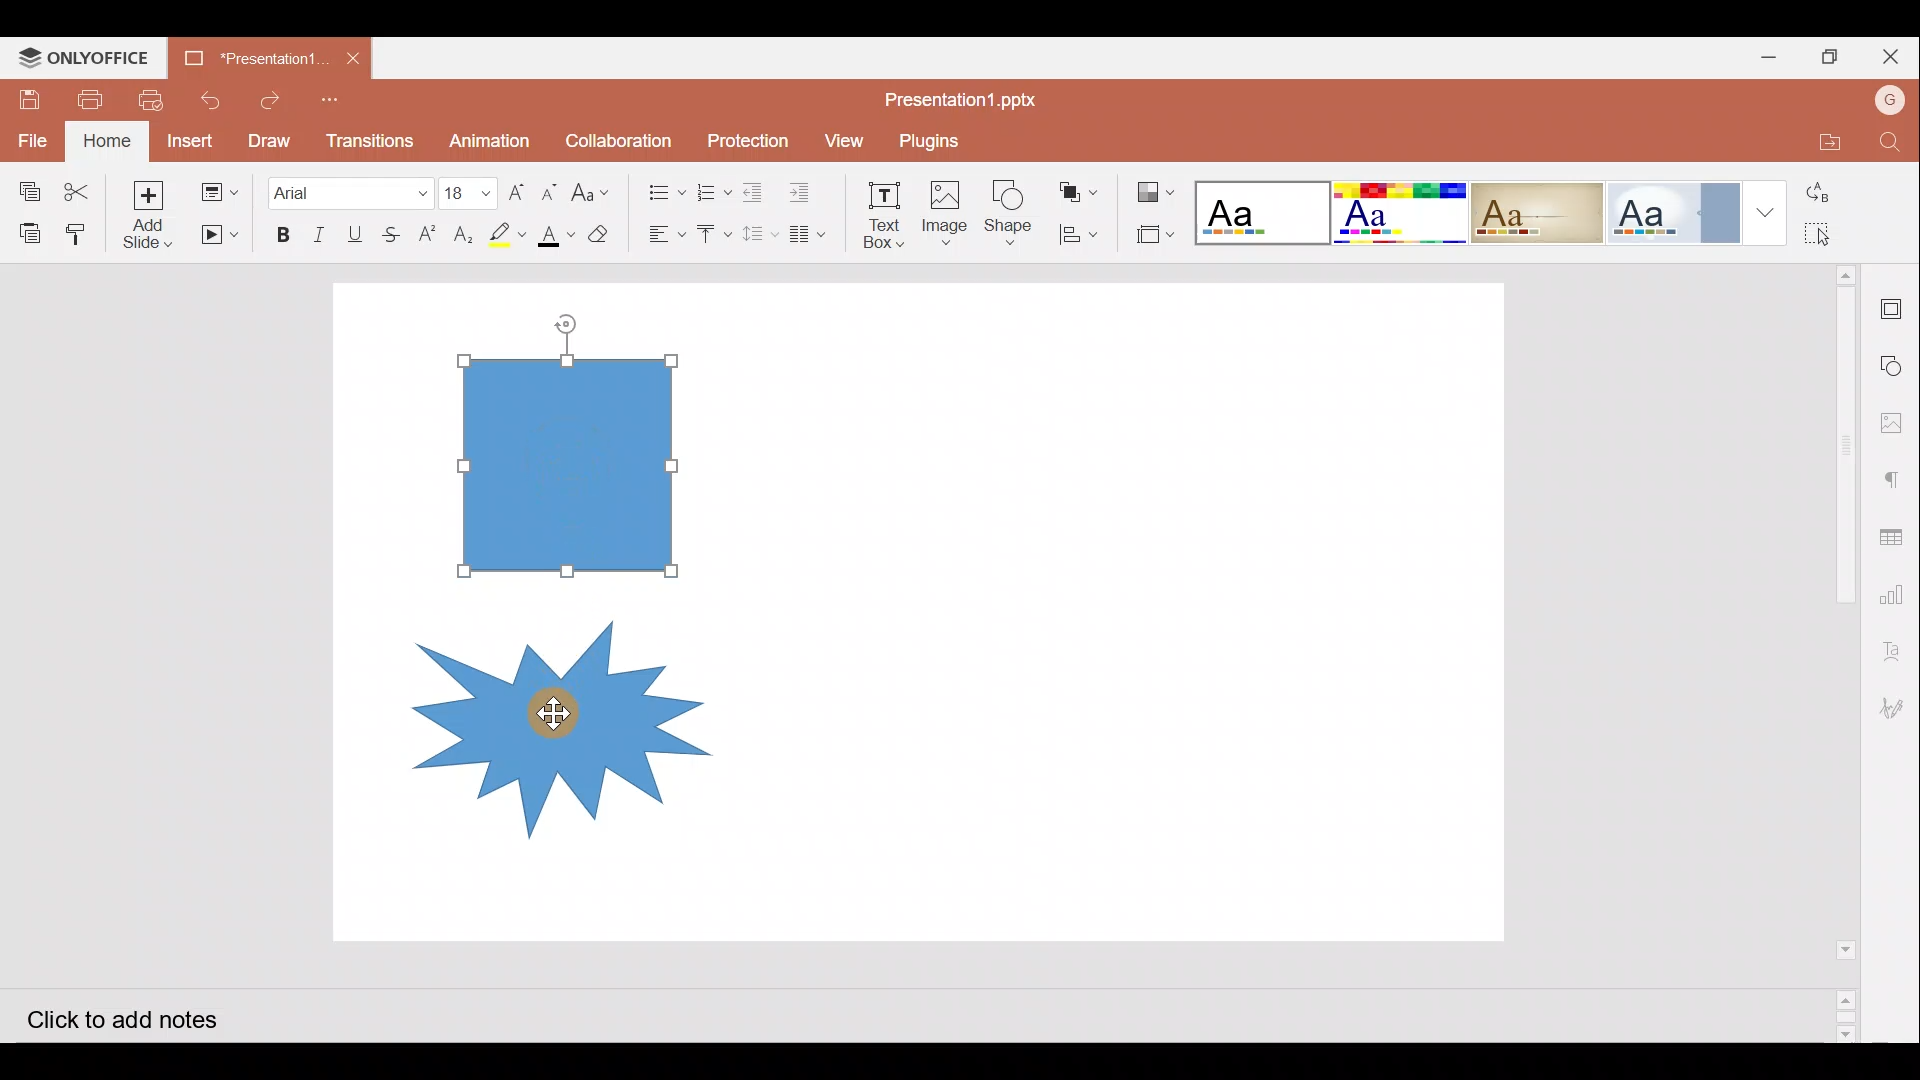  What do you see at coordinates (462, 185) in the screenshot?
I see `Font size` at bounding box center [462, 185].